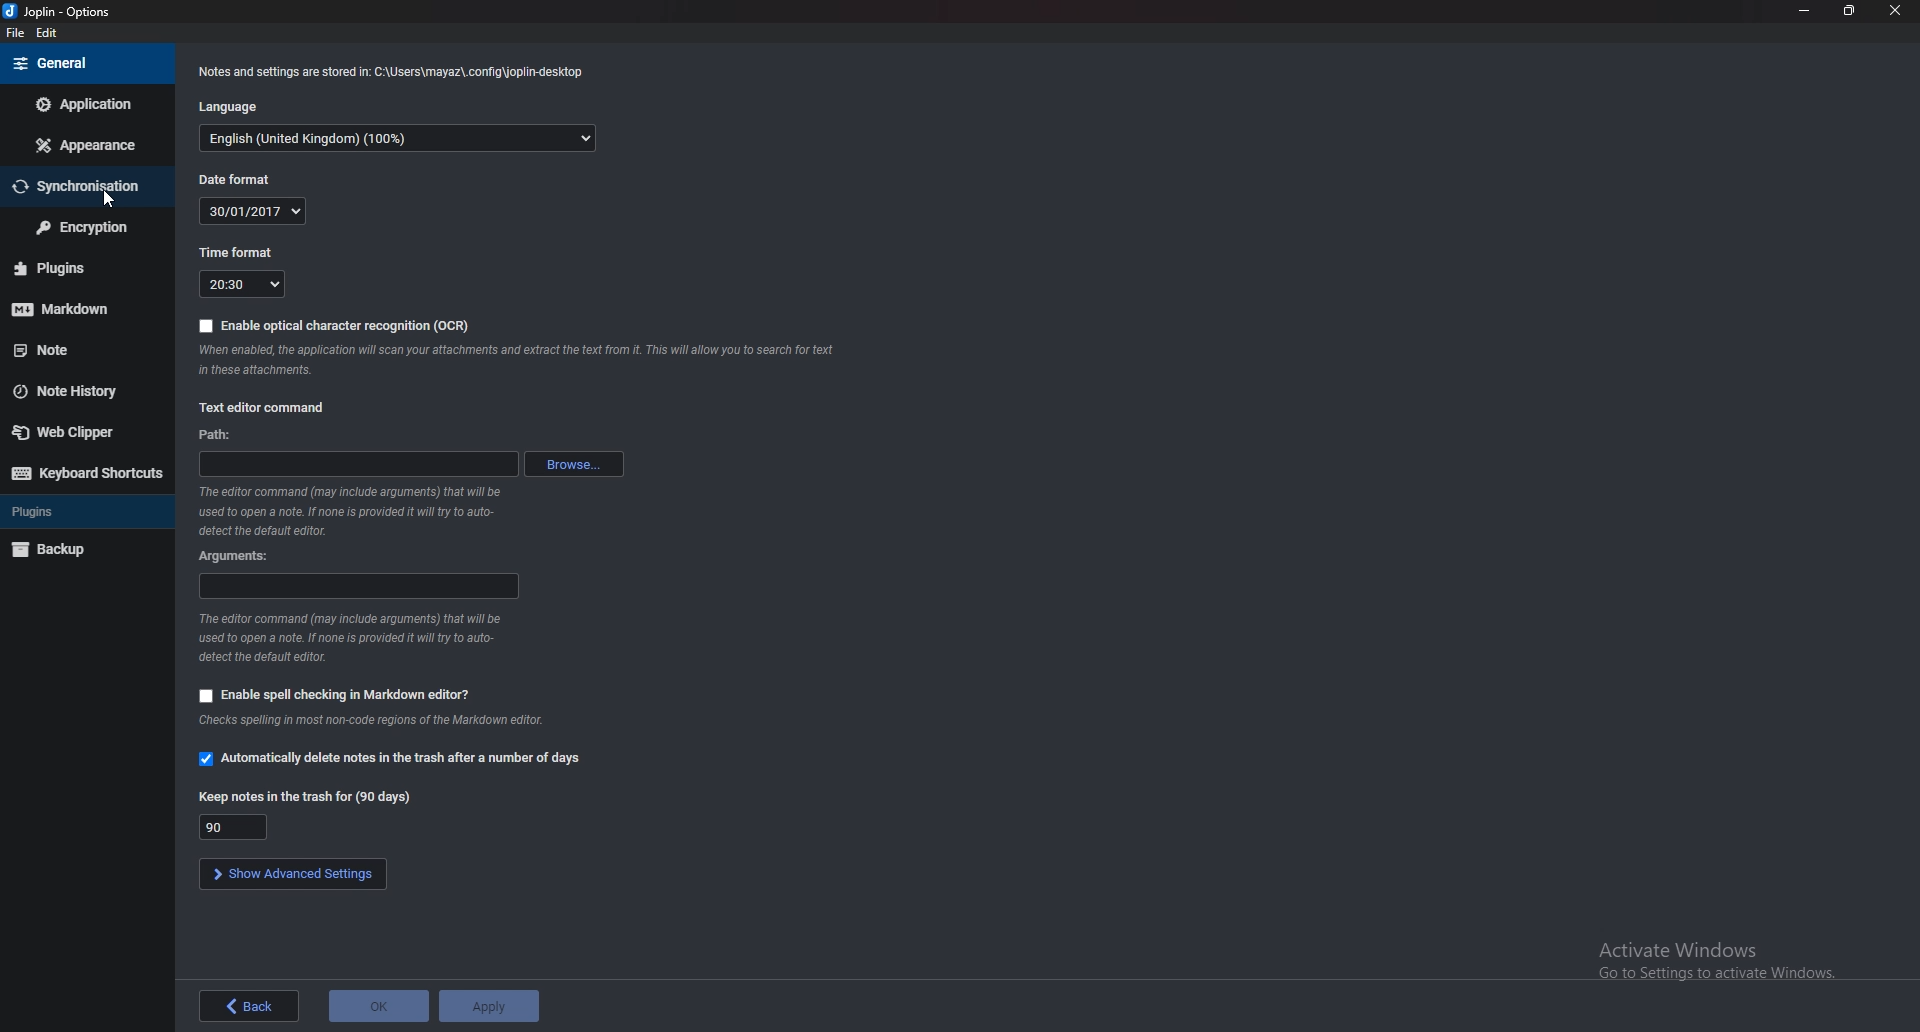  I want to click on web clipper, so click(79, 432).